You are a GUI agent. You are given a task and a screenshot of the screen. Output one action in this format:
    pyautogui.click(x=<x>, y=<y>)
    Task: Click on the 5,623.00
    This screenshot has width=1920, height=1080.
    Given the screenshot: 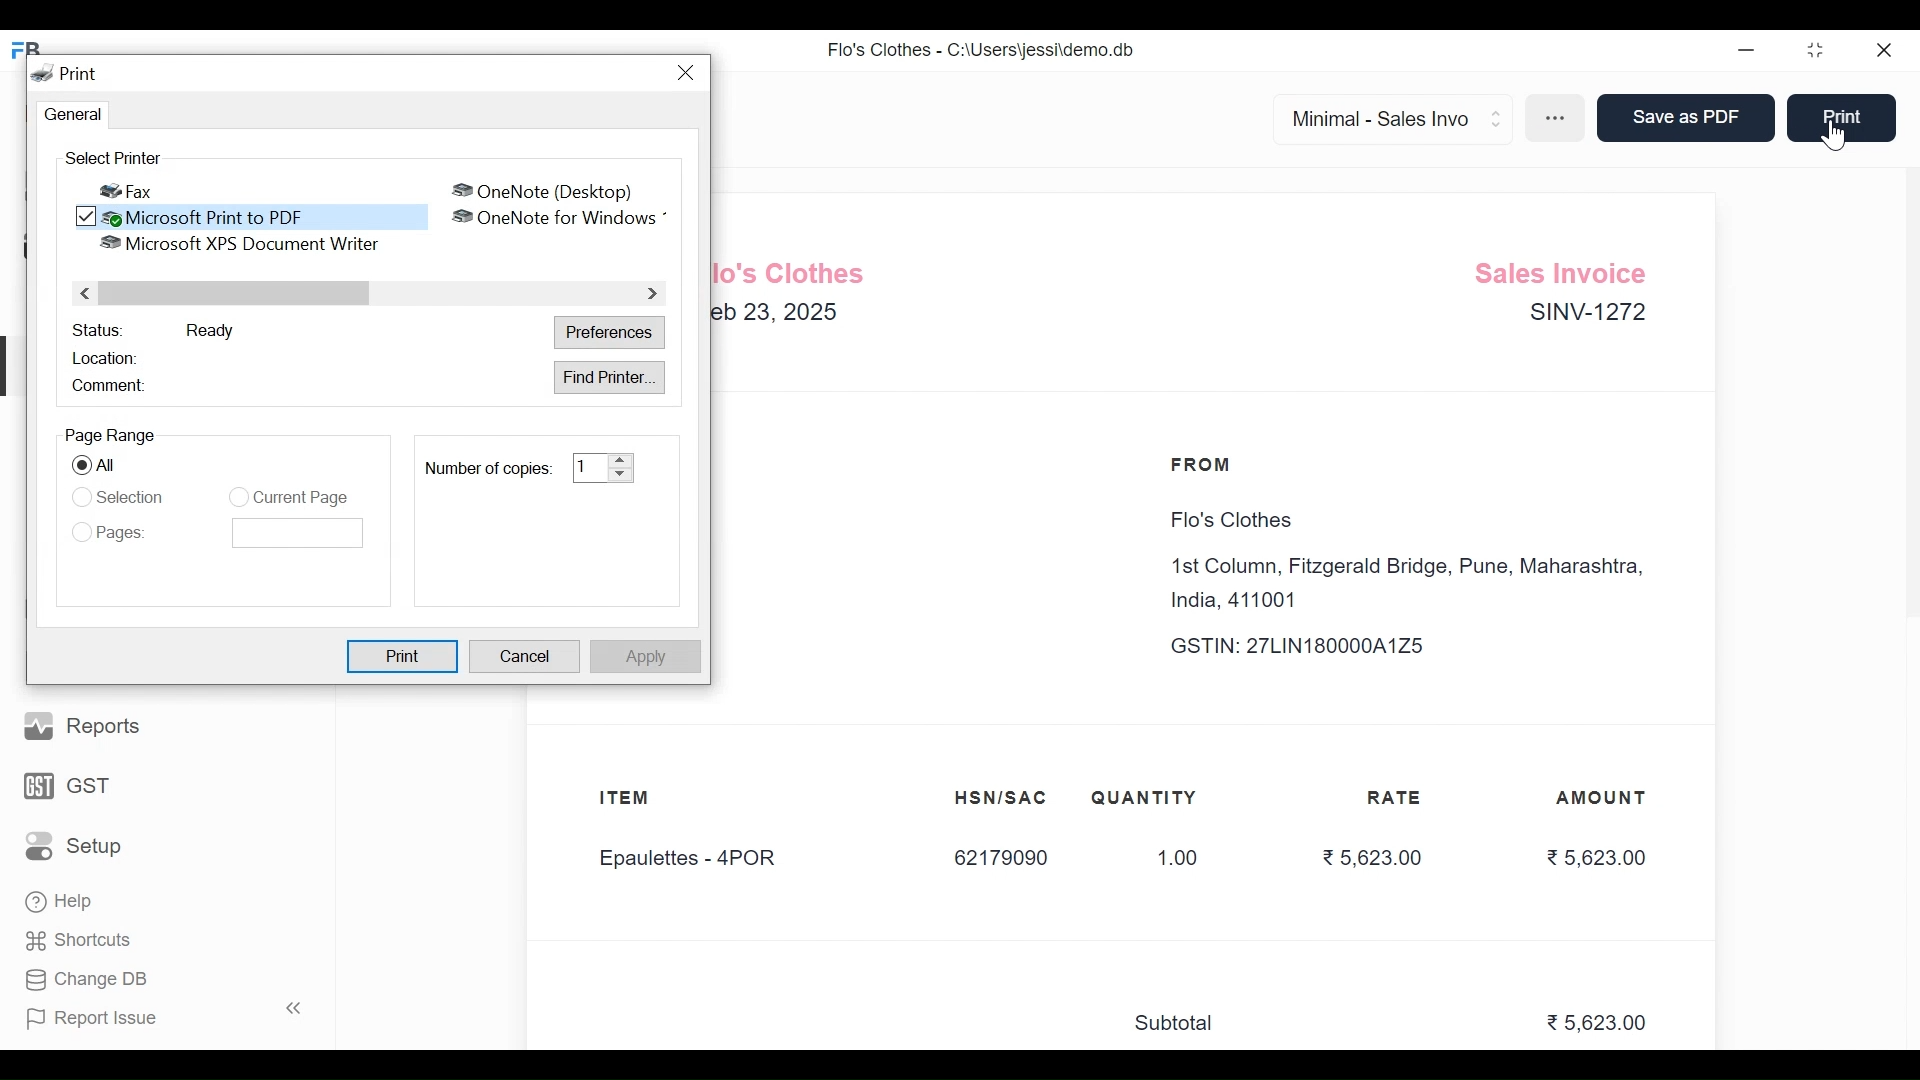 What is the action you would take?
    pyautogui.click(x=1370, y=856)
    